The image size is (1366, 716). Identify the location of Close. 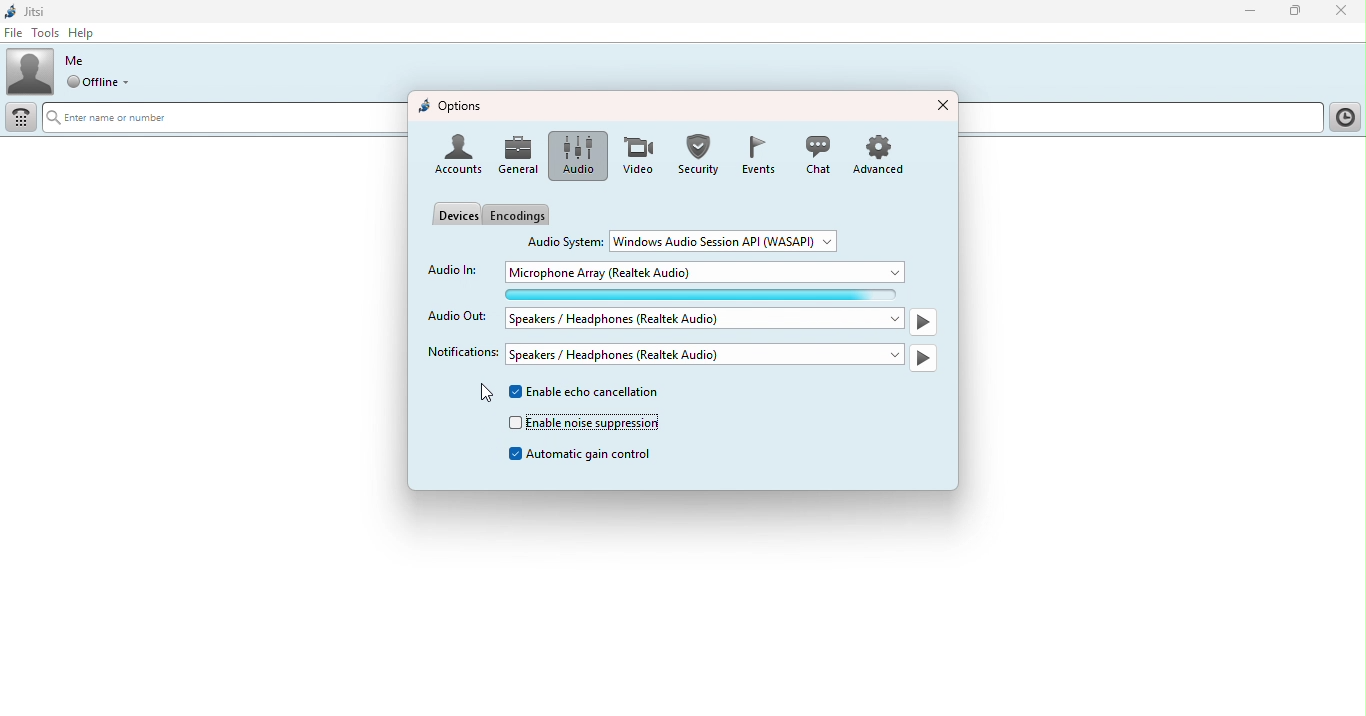
(941, 103).